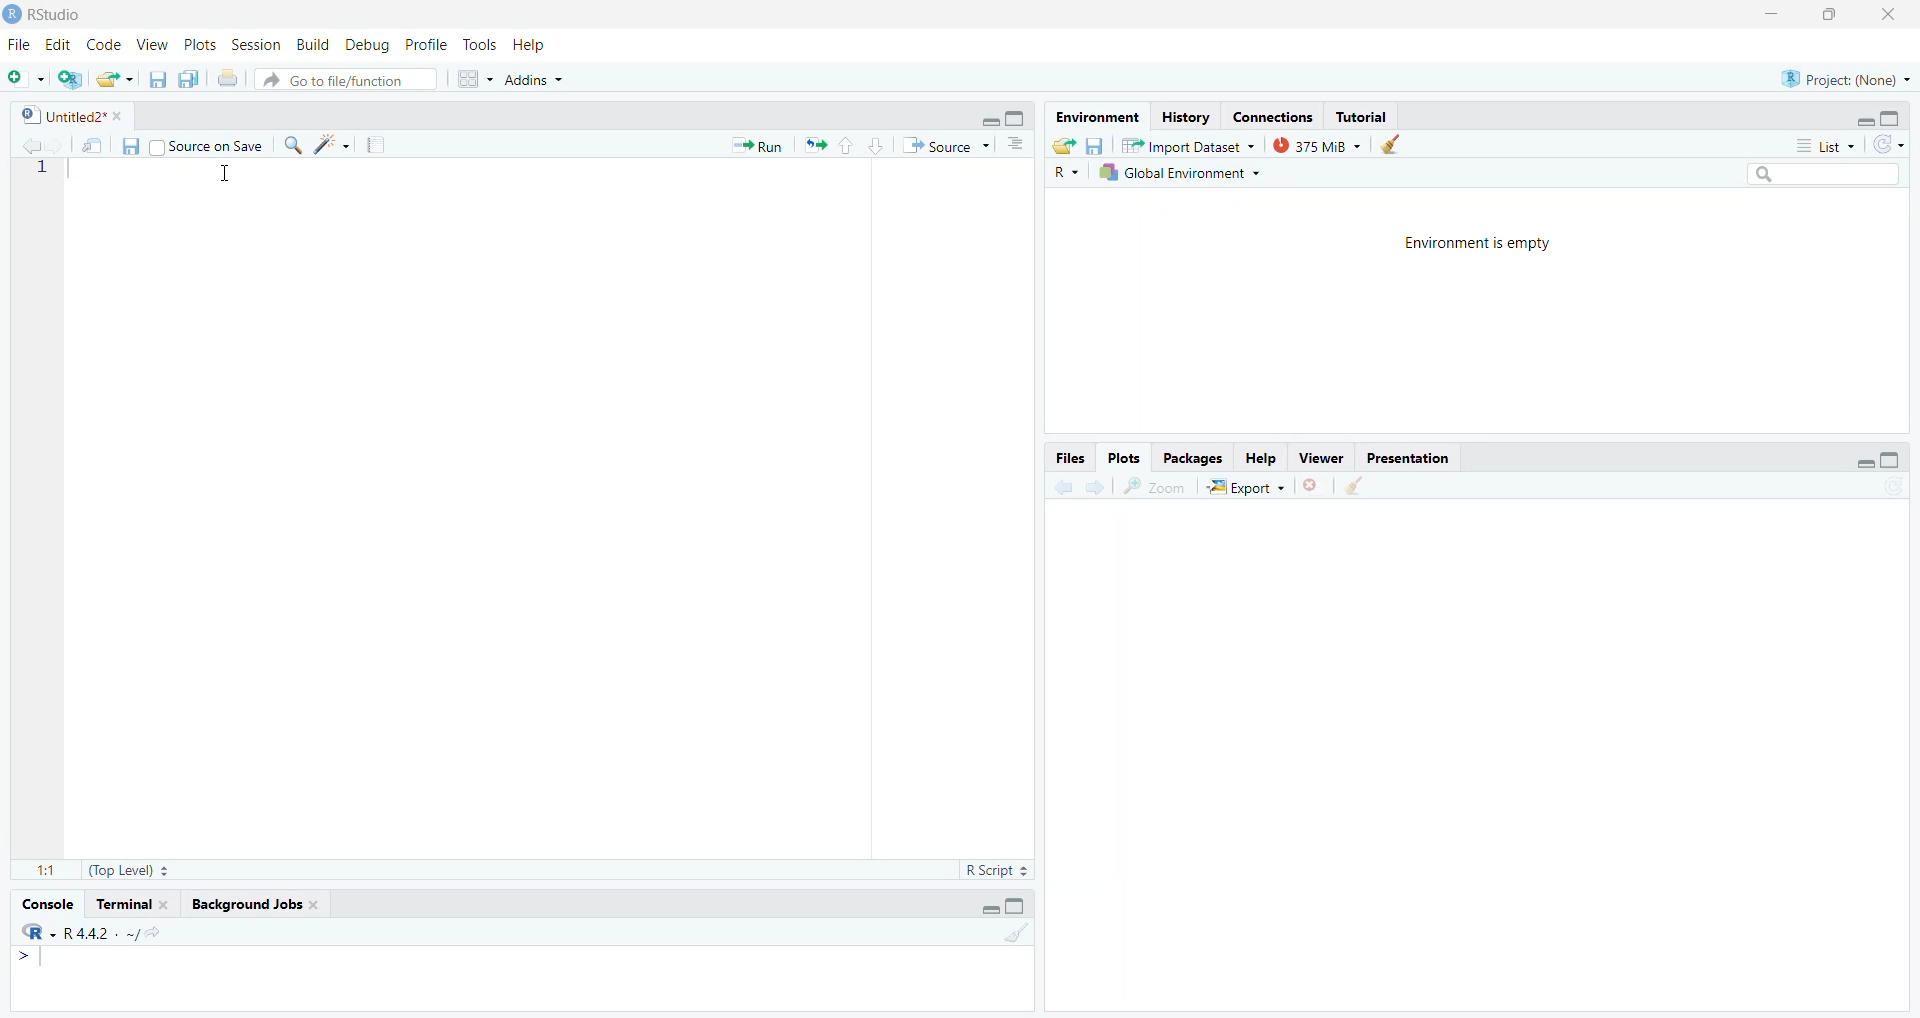 This screenshot has height=1018, width=1920. What do you see at coordinates (152, 46) in the screenshot?
I see ` View` at bounding box center [152, 46].